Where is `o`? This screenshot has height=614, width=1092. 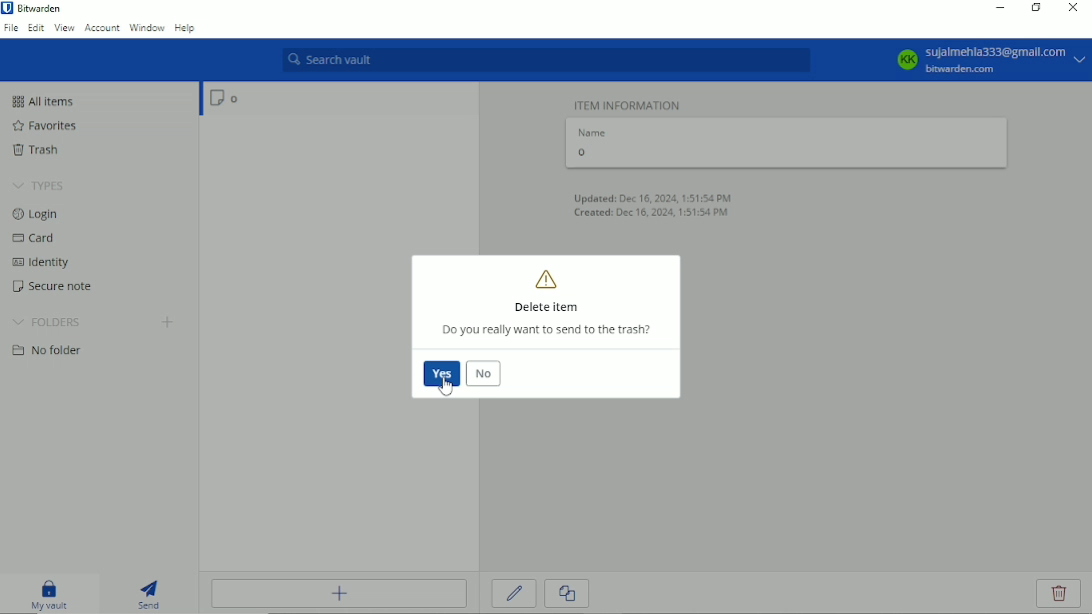 o is located at coordinates (783, 154).